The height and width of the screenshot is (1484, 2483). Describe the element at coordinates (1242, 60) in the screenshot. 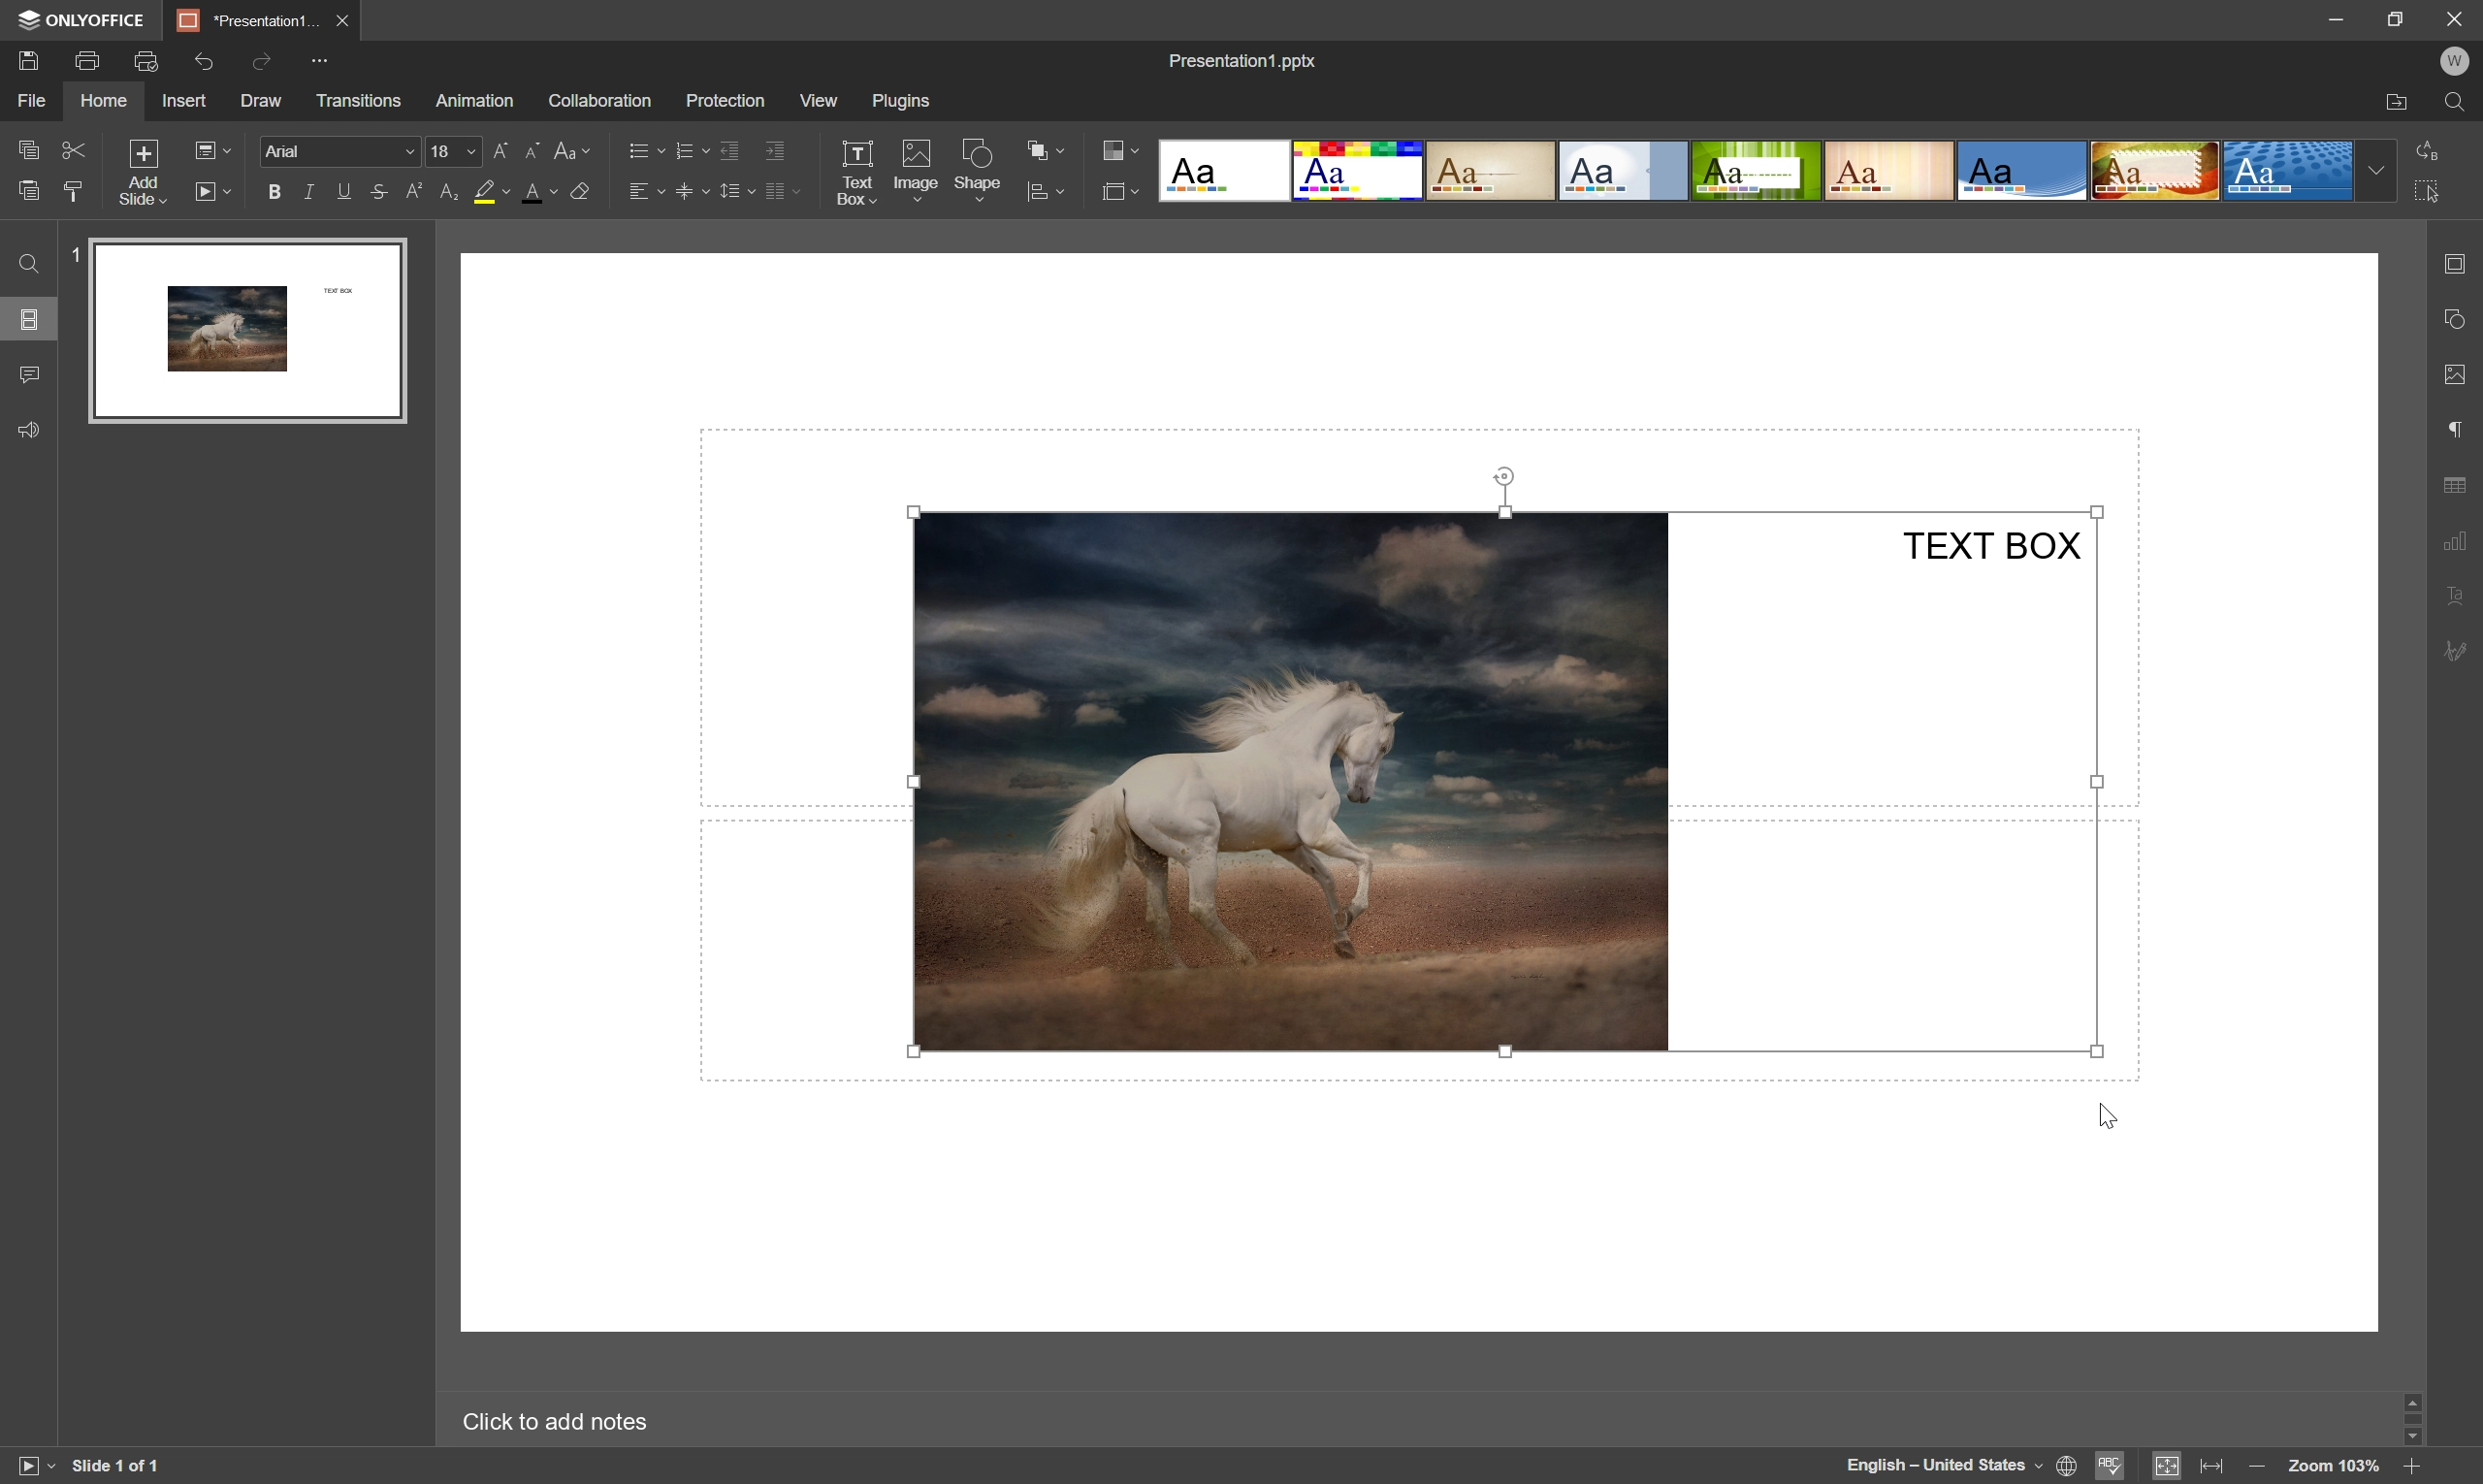

I see `presentation.pptx` at that location.